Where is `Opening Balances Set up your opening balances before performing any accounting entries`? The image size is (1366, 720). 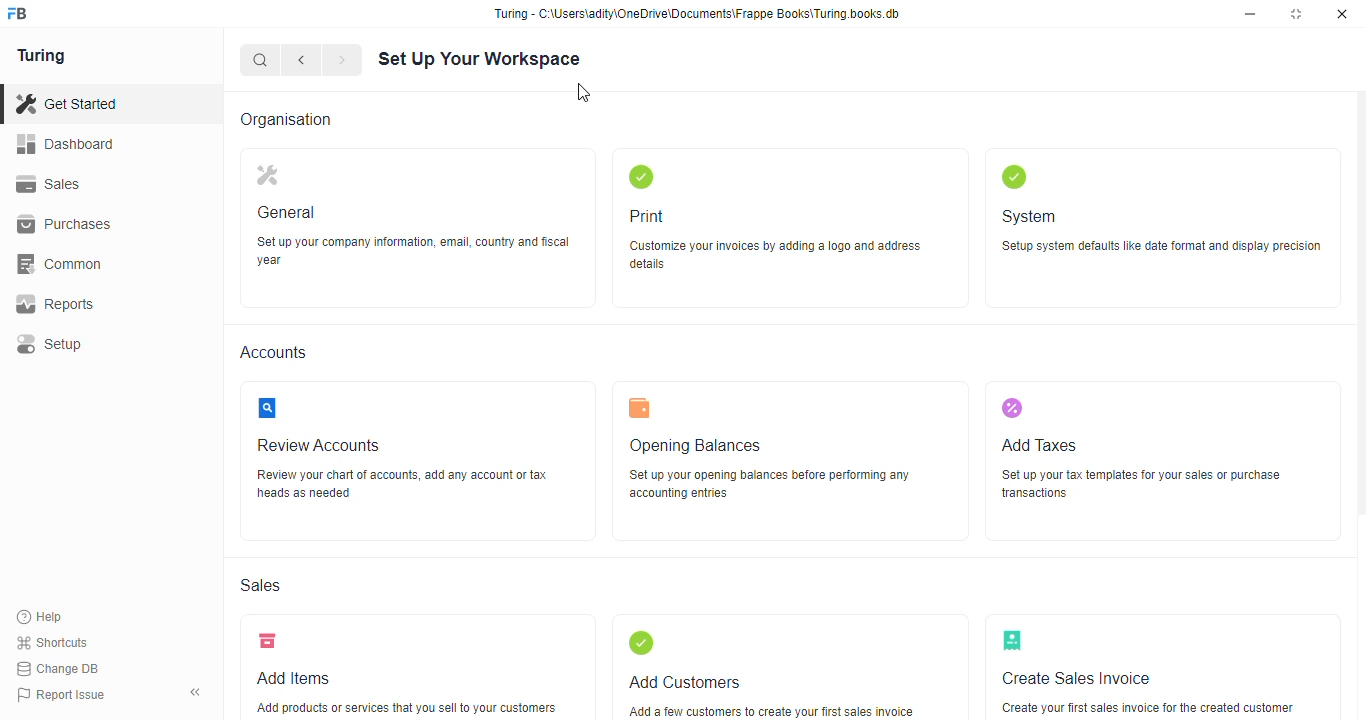 Opening Balances Set up your opening balances before performing any accounting entries is located at coordinates (790, 460).